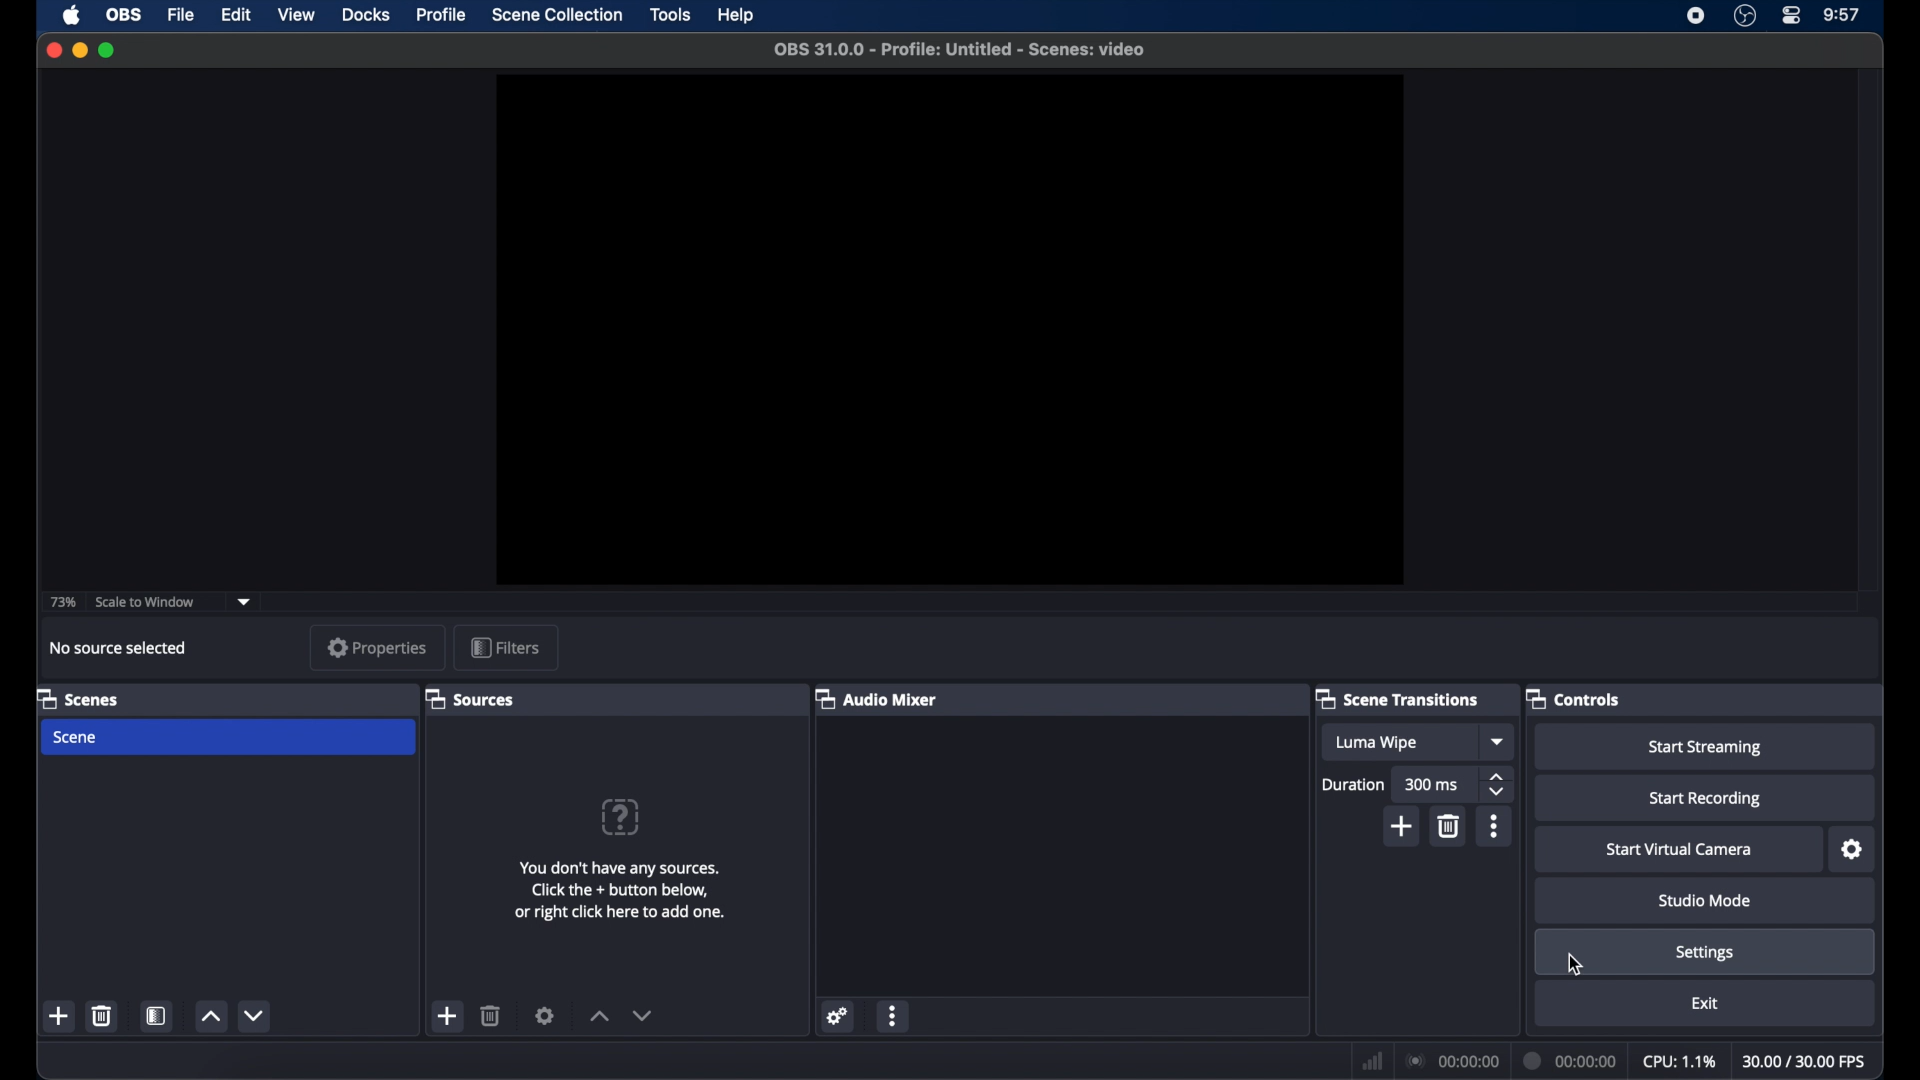 This screenshot has width=1920, height=1080. I want to click on start streaming, so click(1709, 748).